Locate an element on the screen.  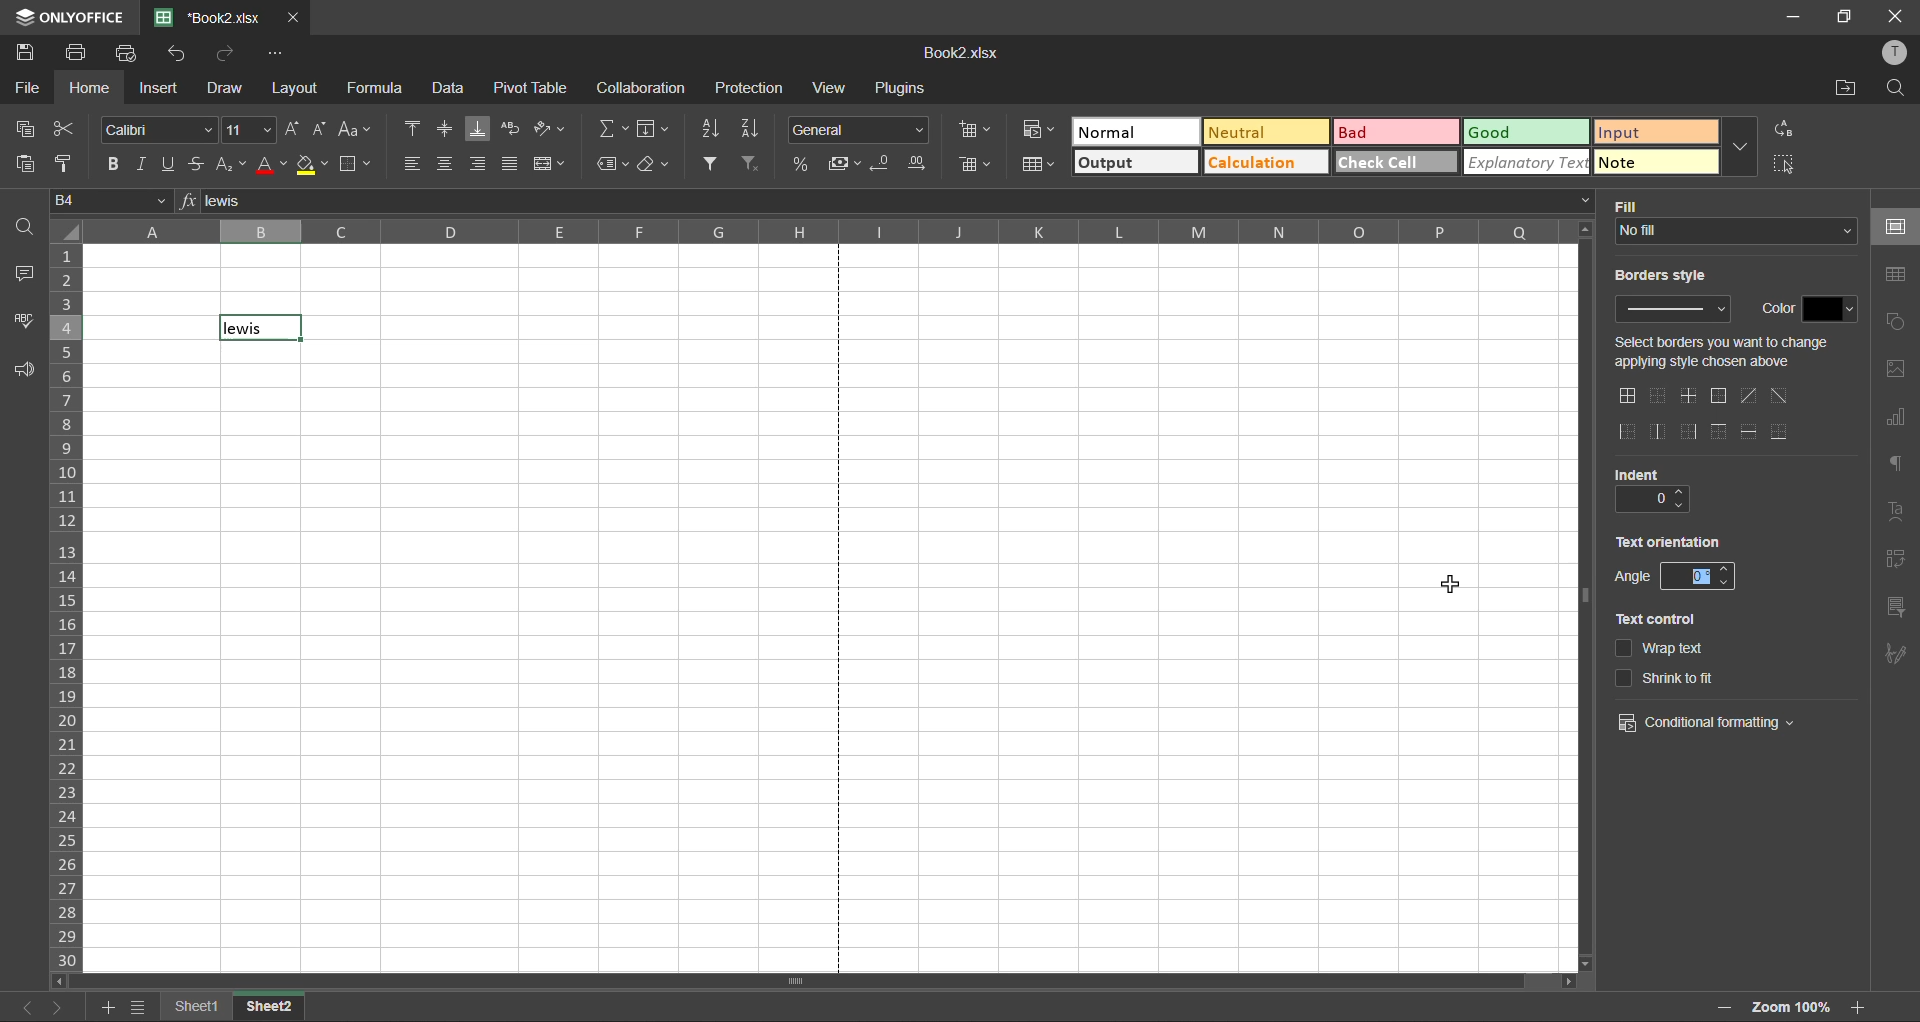
more options is located at coordinates (1739, 145).